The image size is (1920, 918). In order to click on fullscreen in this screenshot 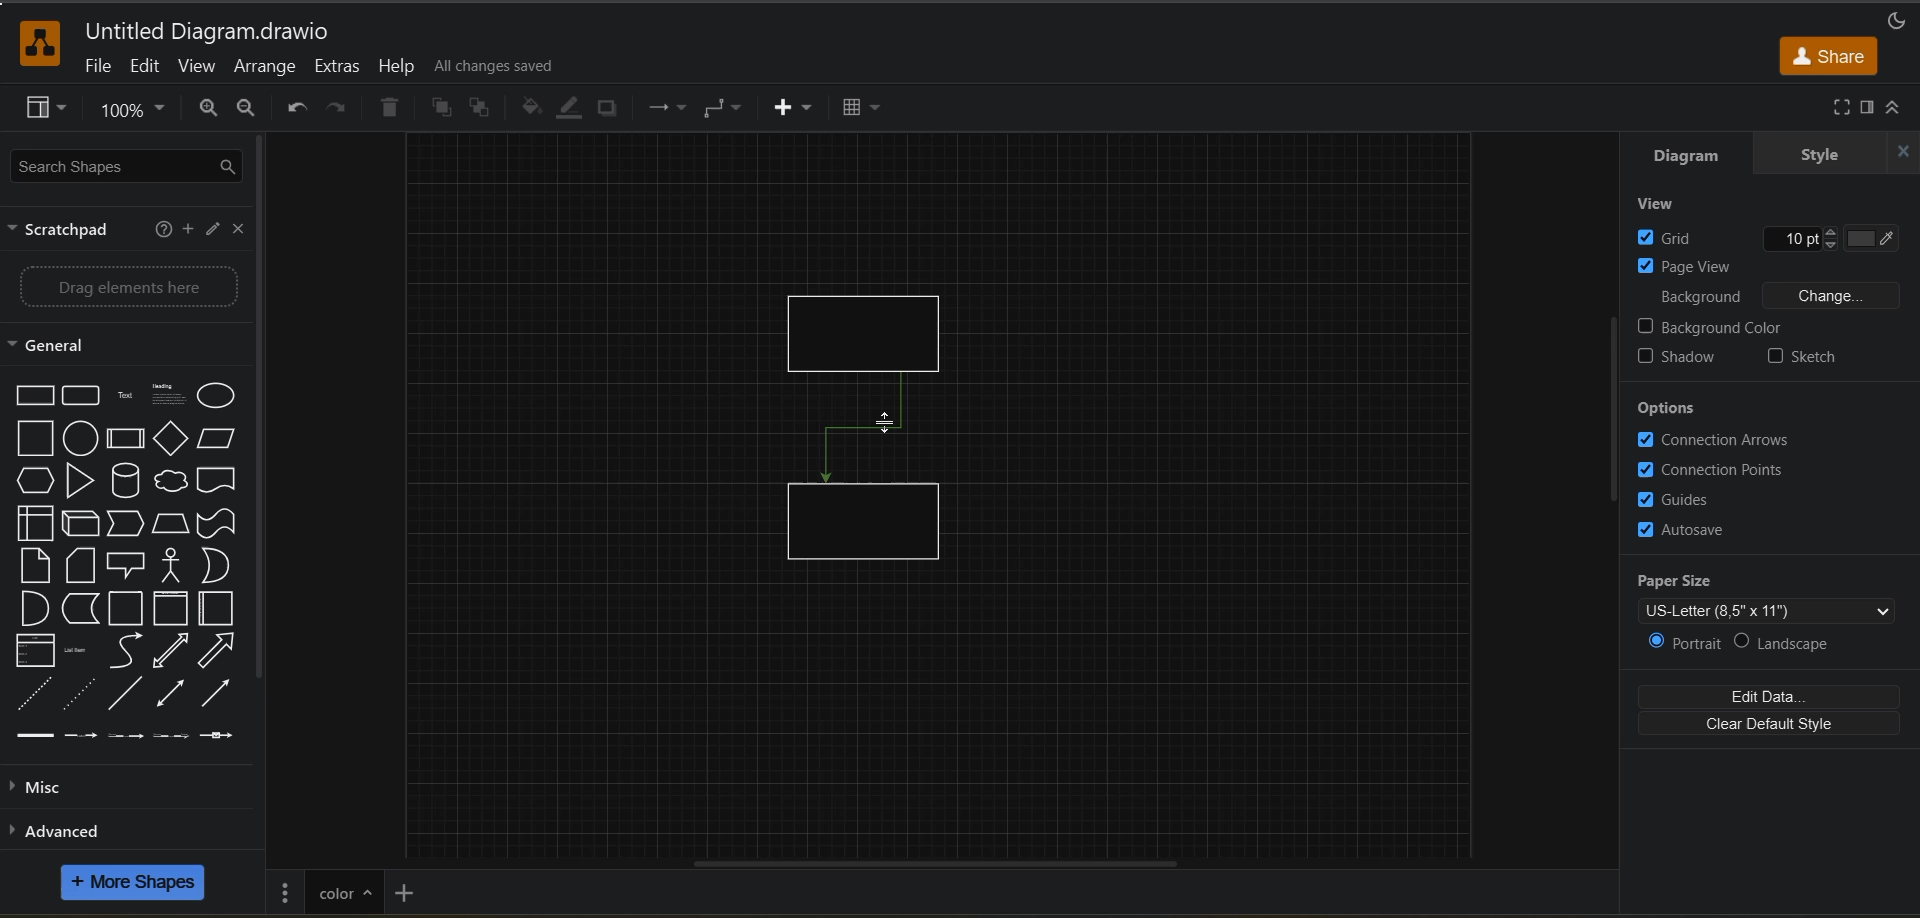, I will do `click(1836, 107)`.